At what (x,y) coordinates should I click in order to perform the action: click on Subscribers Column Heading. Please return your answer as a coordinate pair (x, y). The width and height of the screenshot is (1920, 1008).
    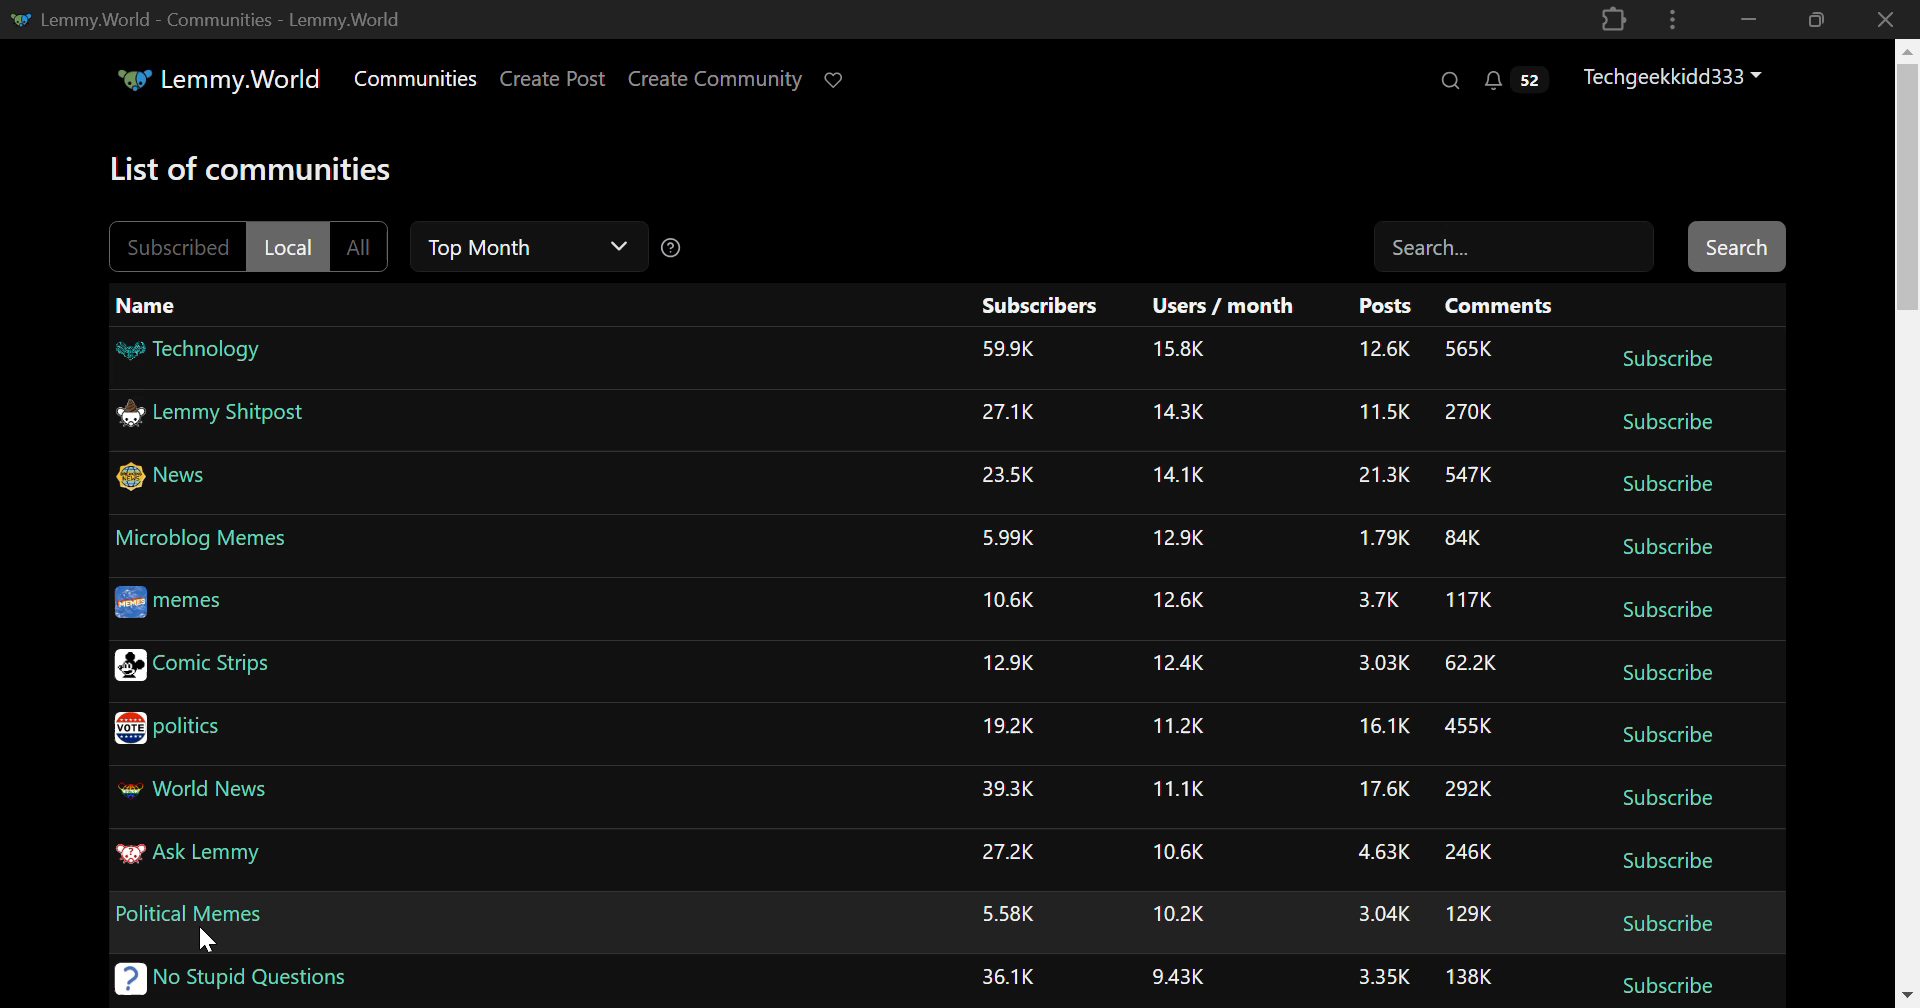
    Looking at the image, I should click on (1038, 305).